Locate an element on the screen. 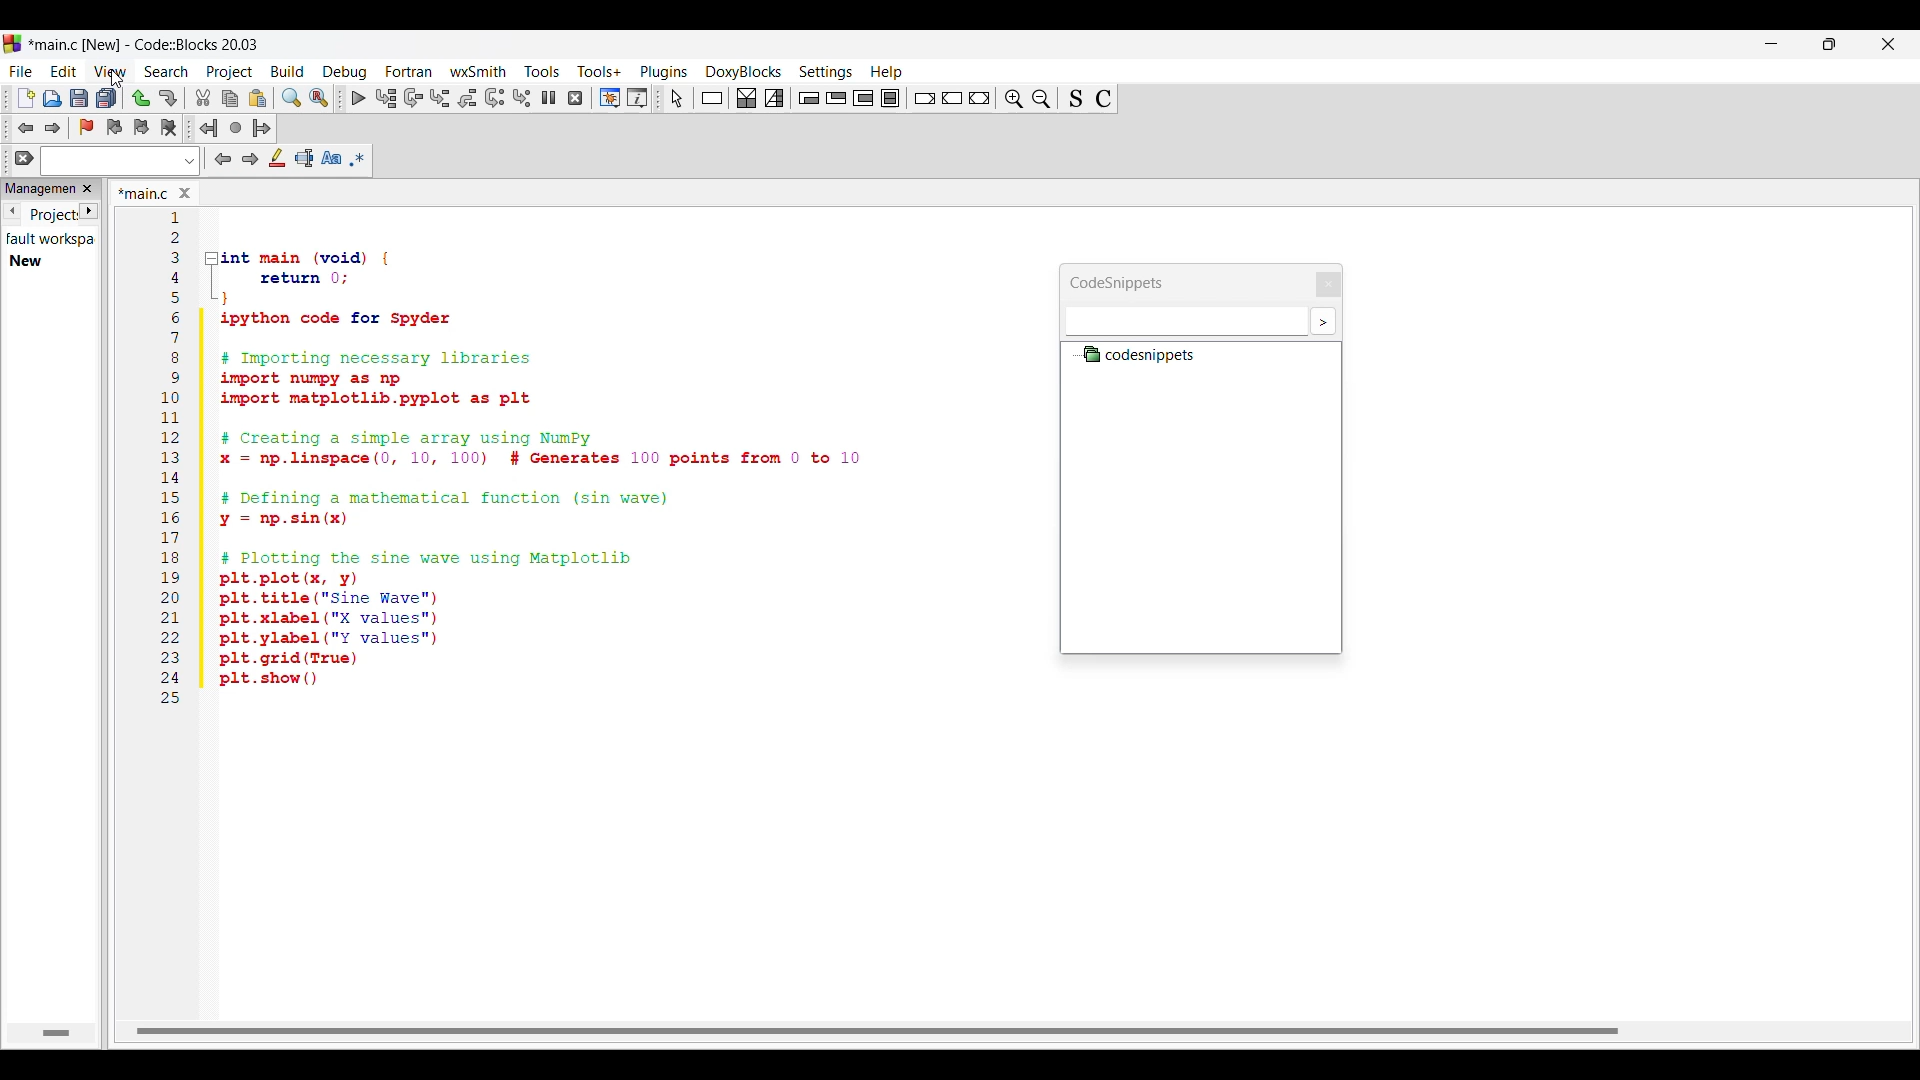  Step into instruction is located at coordinates (521, 98).